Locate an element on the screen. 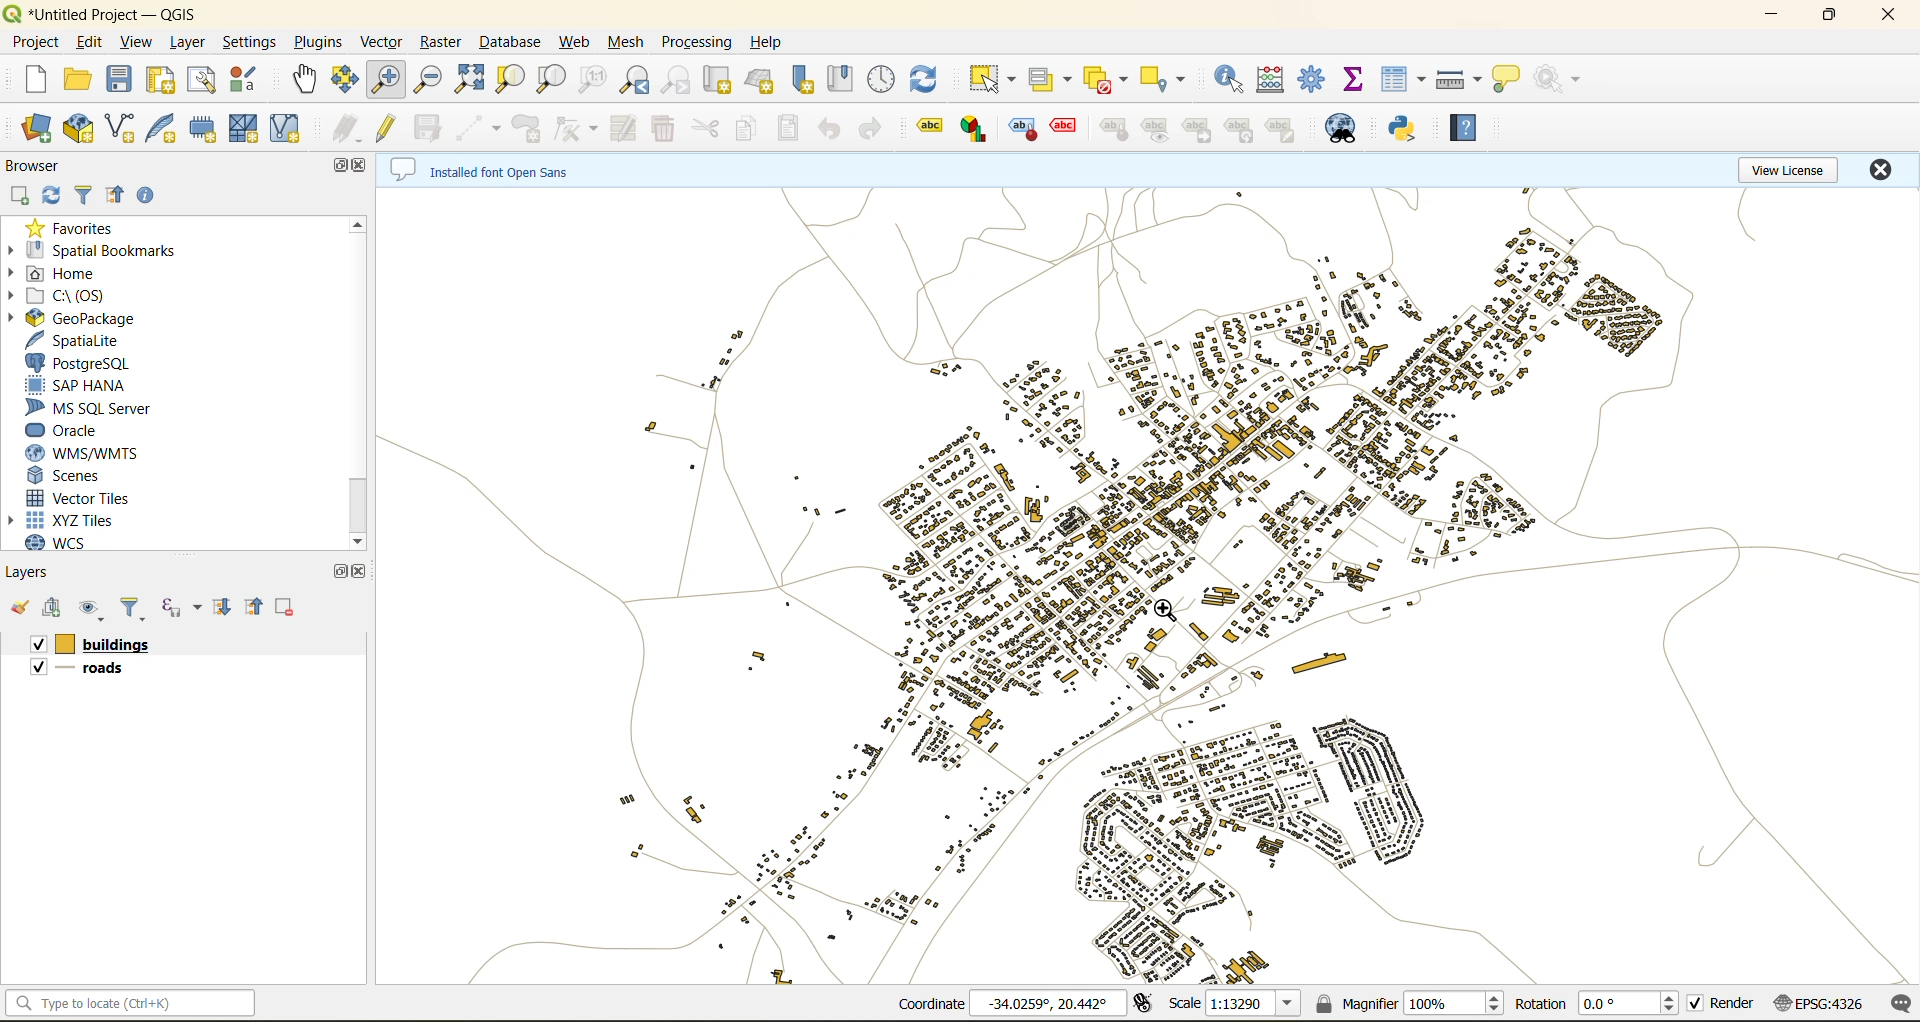 This screenshot has height=1022, width=1920. layers is located at coordinates (115, 642).